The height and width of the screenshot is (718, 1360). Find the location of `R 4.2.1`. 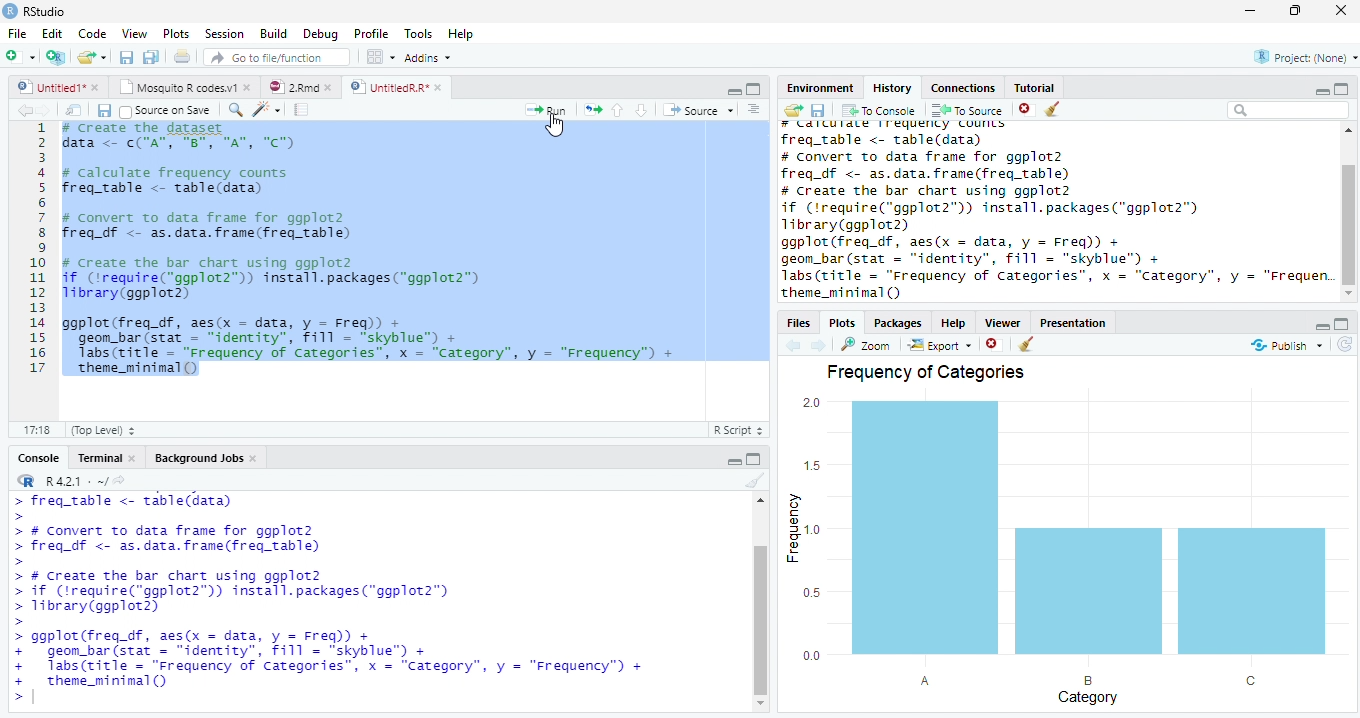

R 4.2.1 is located at coordinates (70, 482).